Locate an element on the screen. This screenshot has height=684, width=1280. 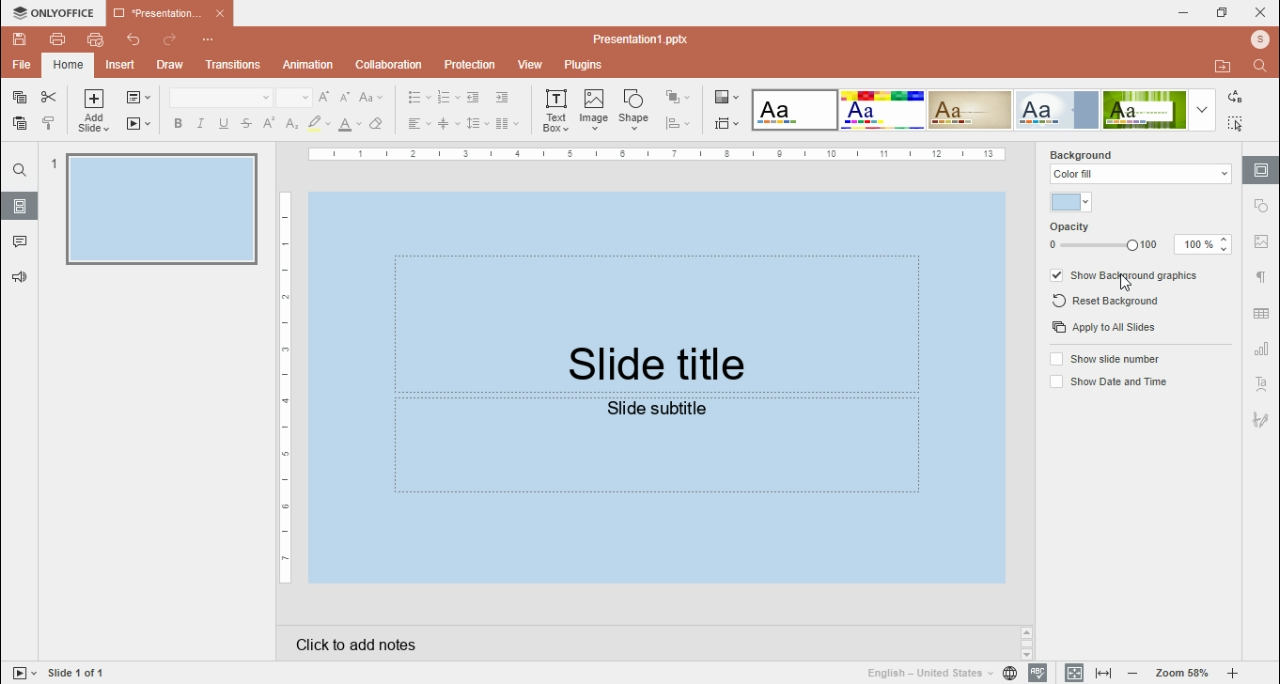
apply to all slides is located at coordinates (1103, 327).